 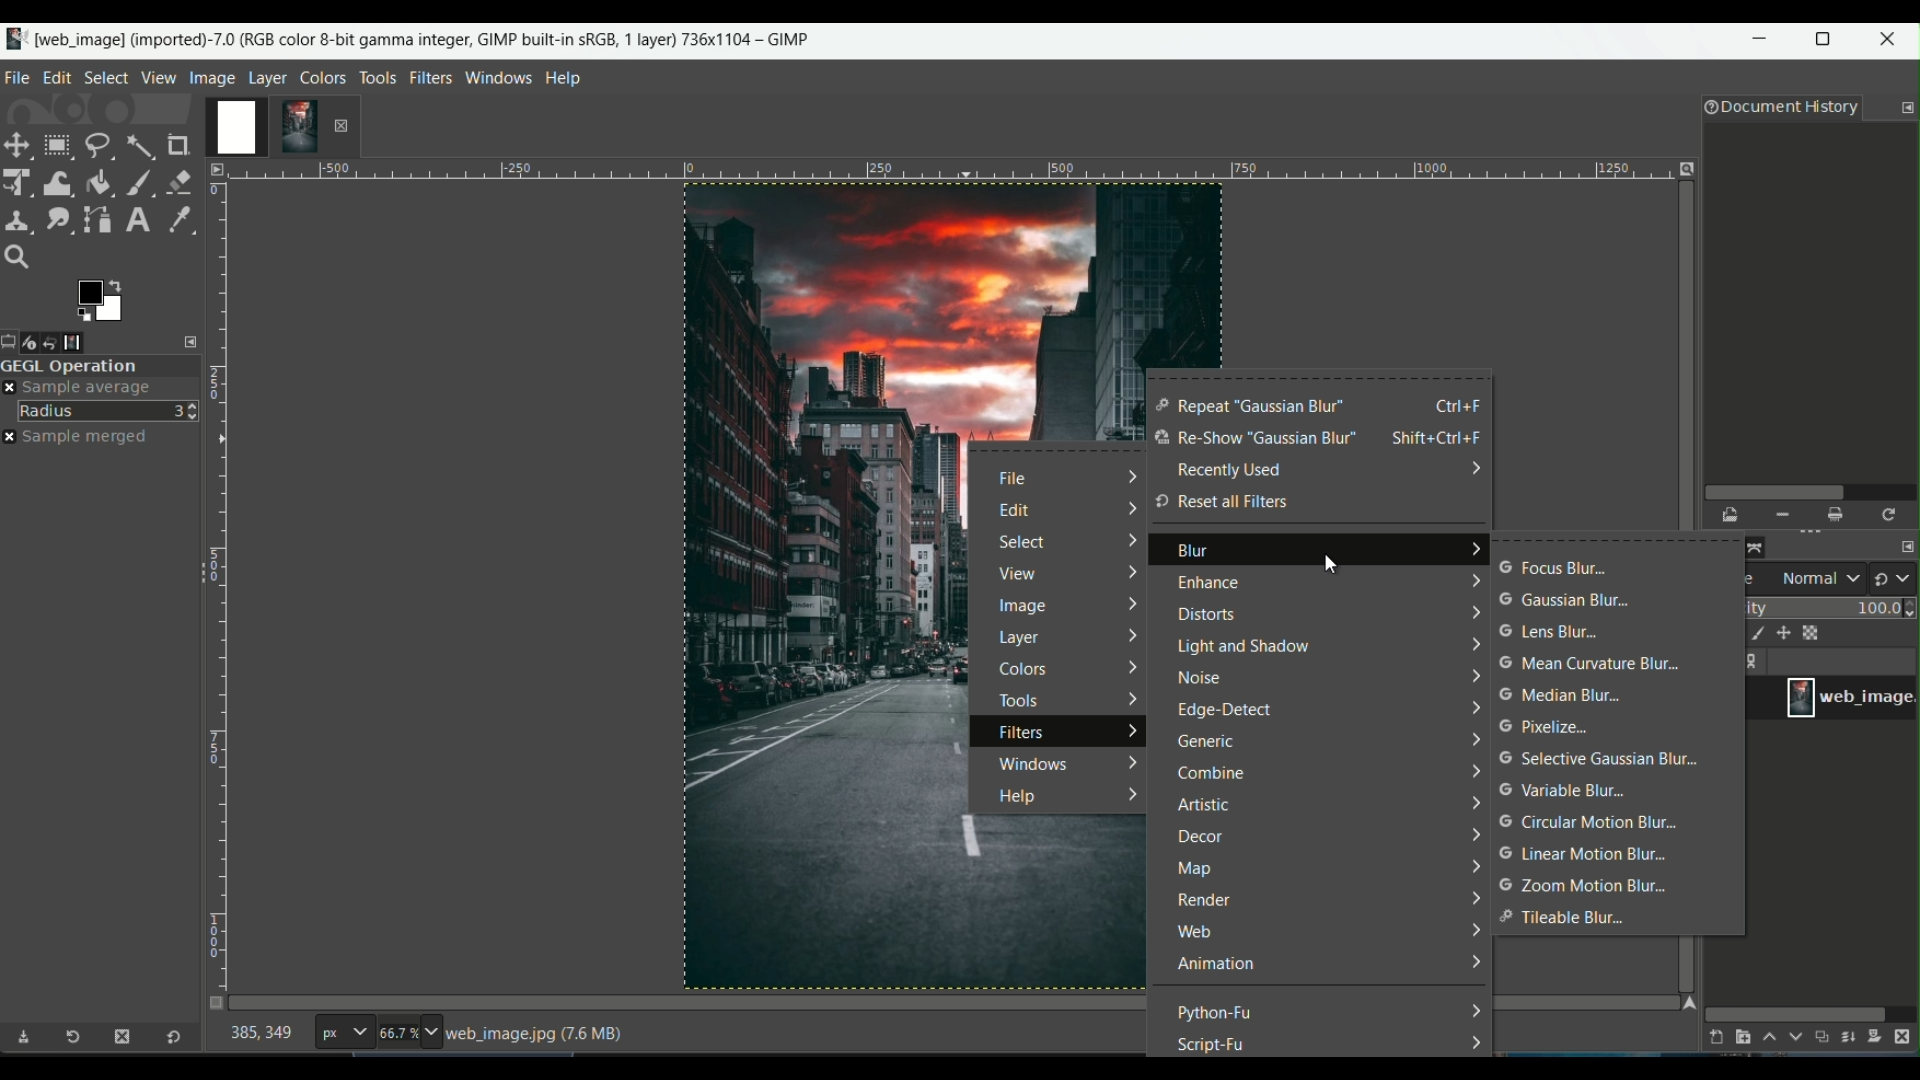 I want to click on restore to default values, so click(x=169, y=1039).